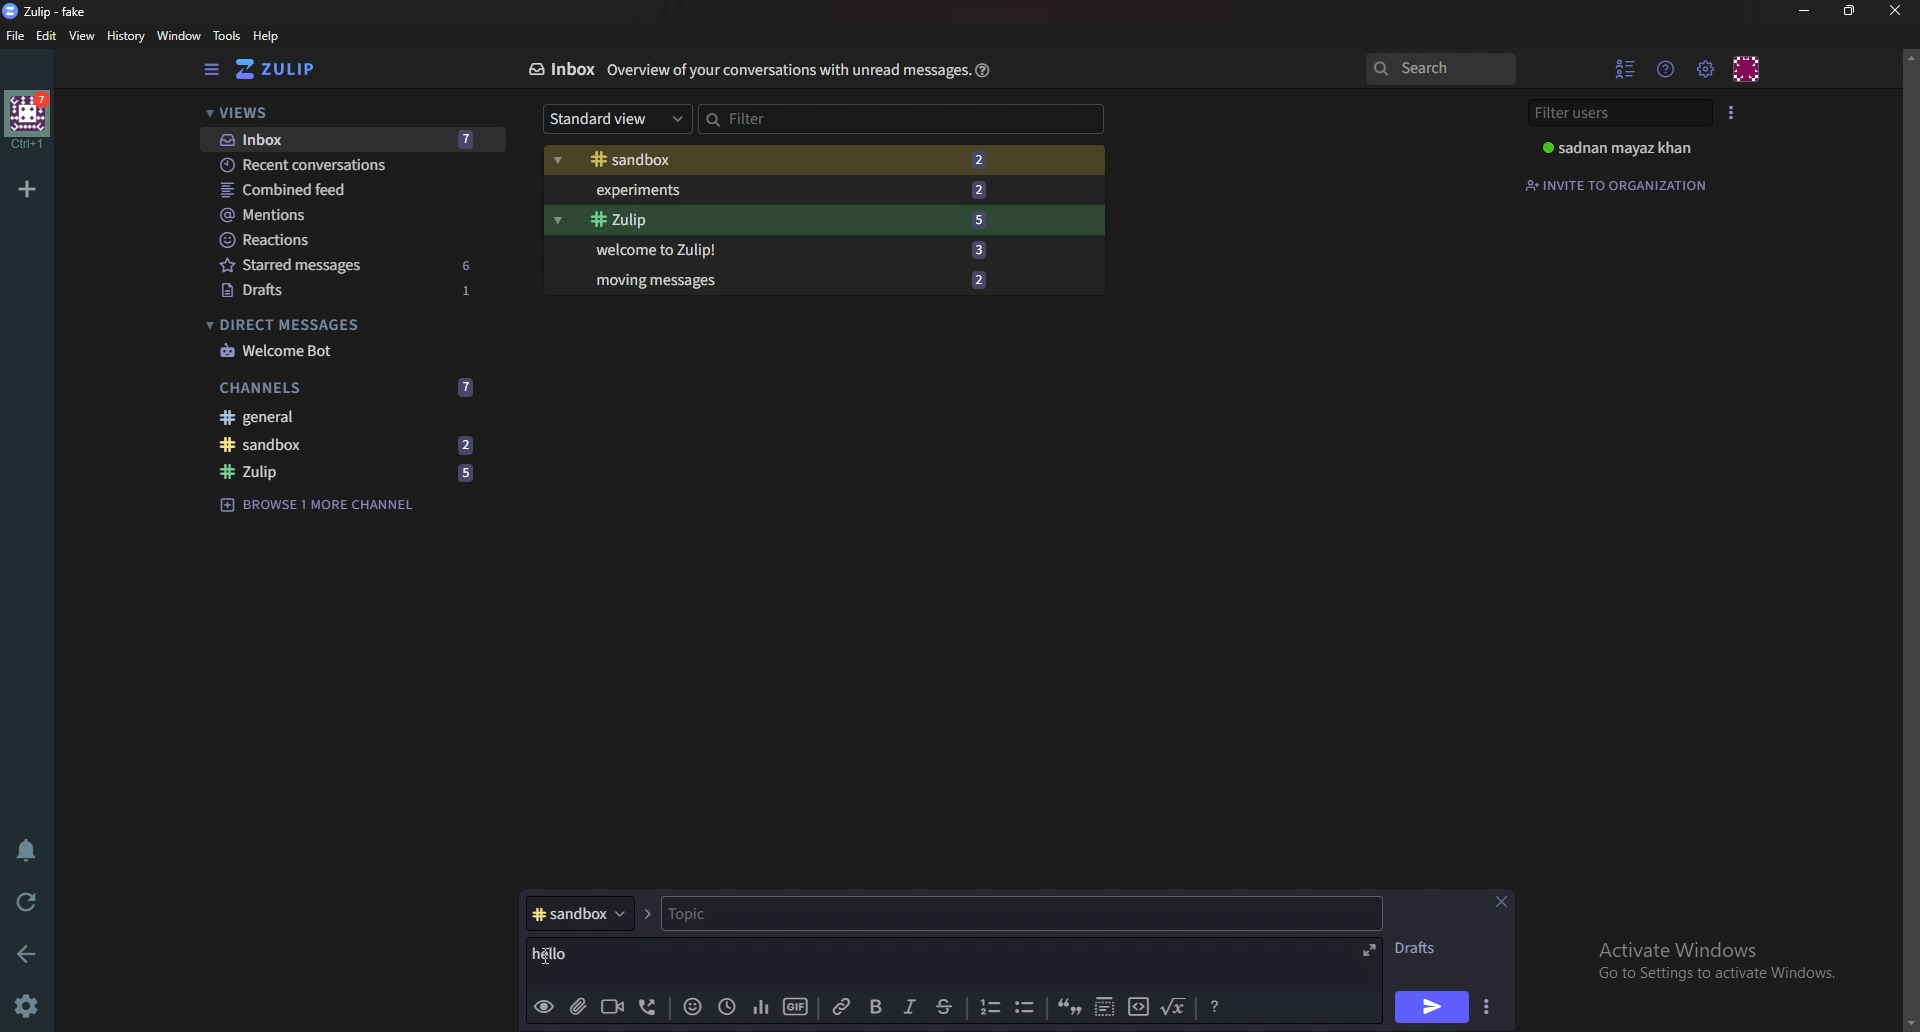  What do you see at coordinates (1501, 900) in the screenshot?
I see `close message` at bounding box center [1501, 900].